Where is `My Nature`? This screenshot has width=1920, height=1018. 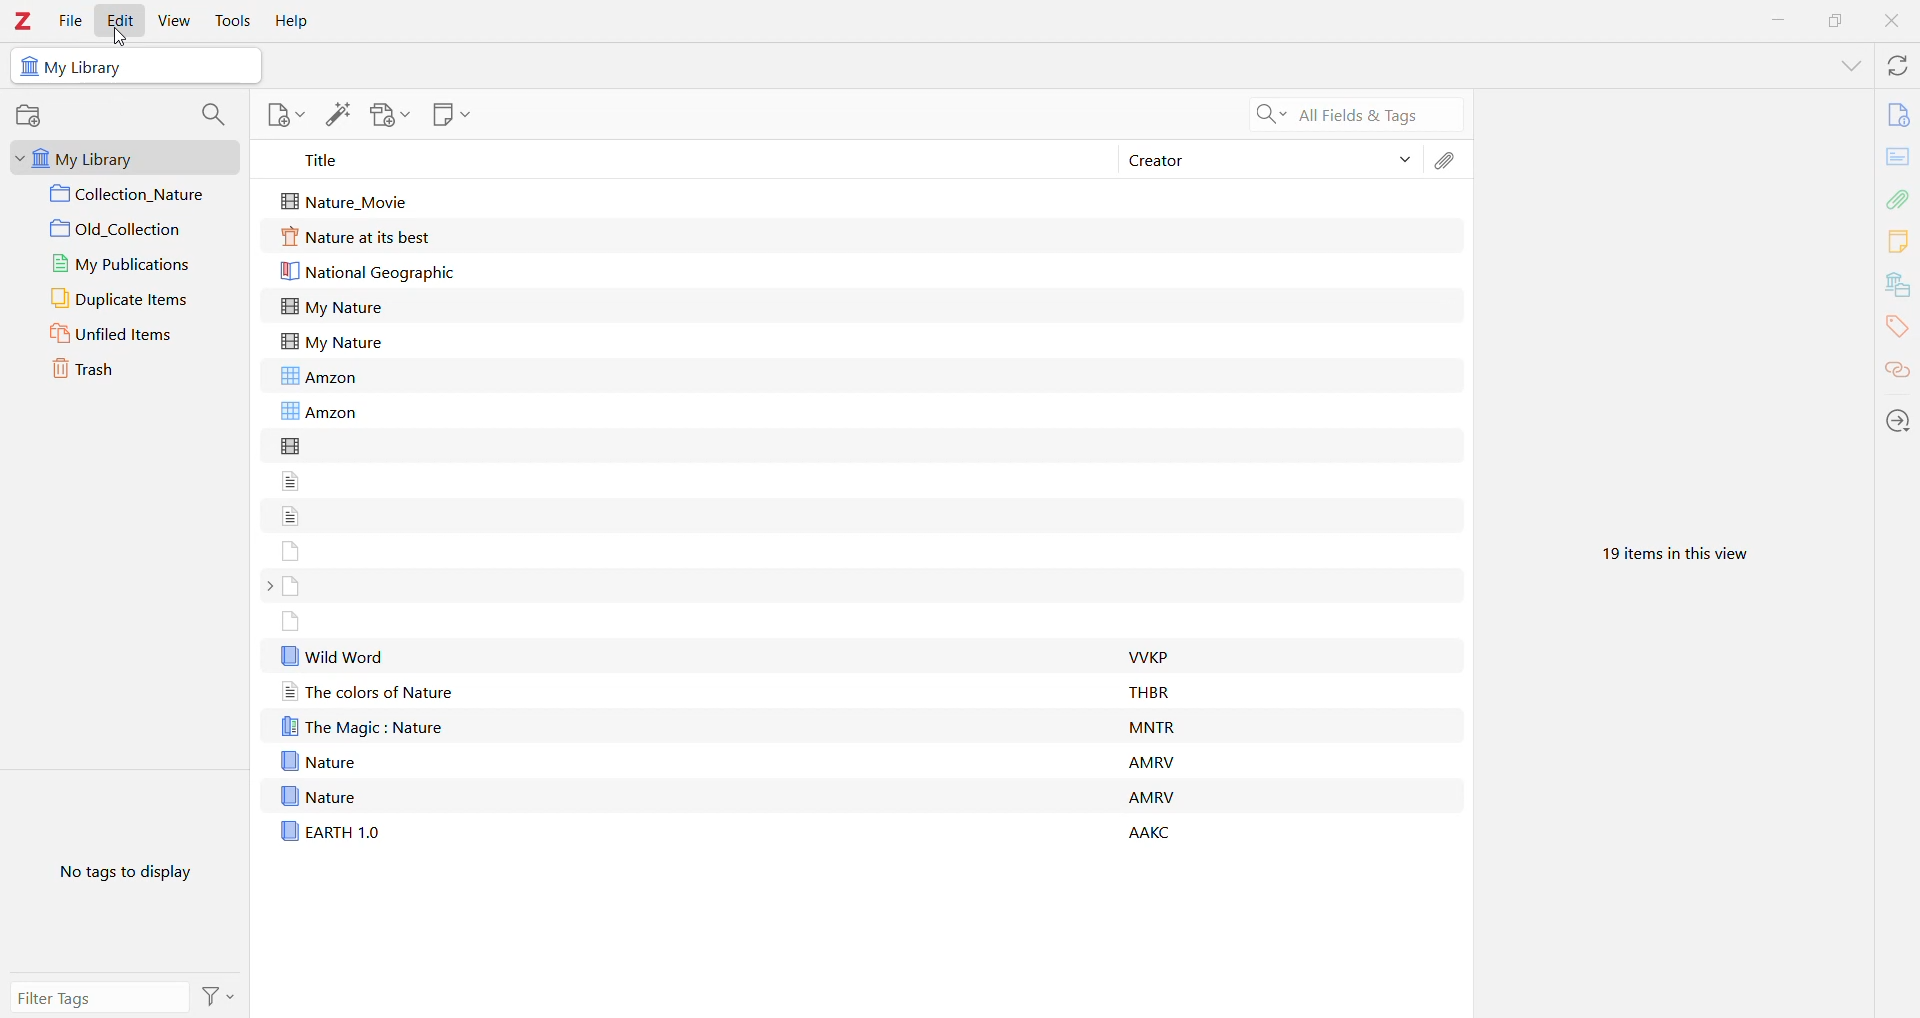
My Nature is located at coordinates (332, 342).